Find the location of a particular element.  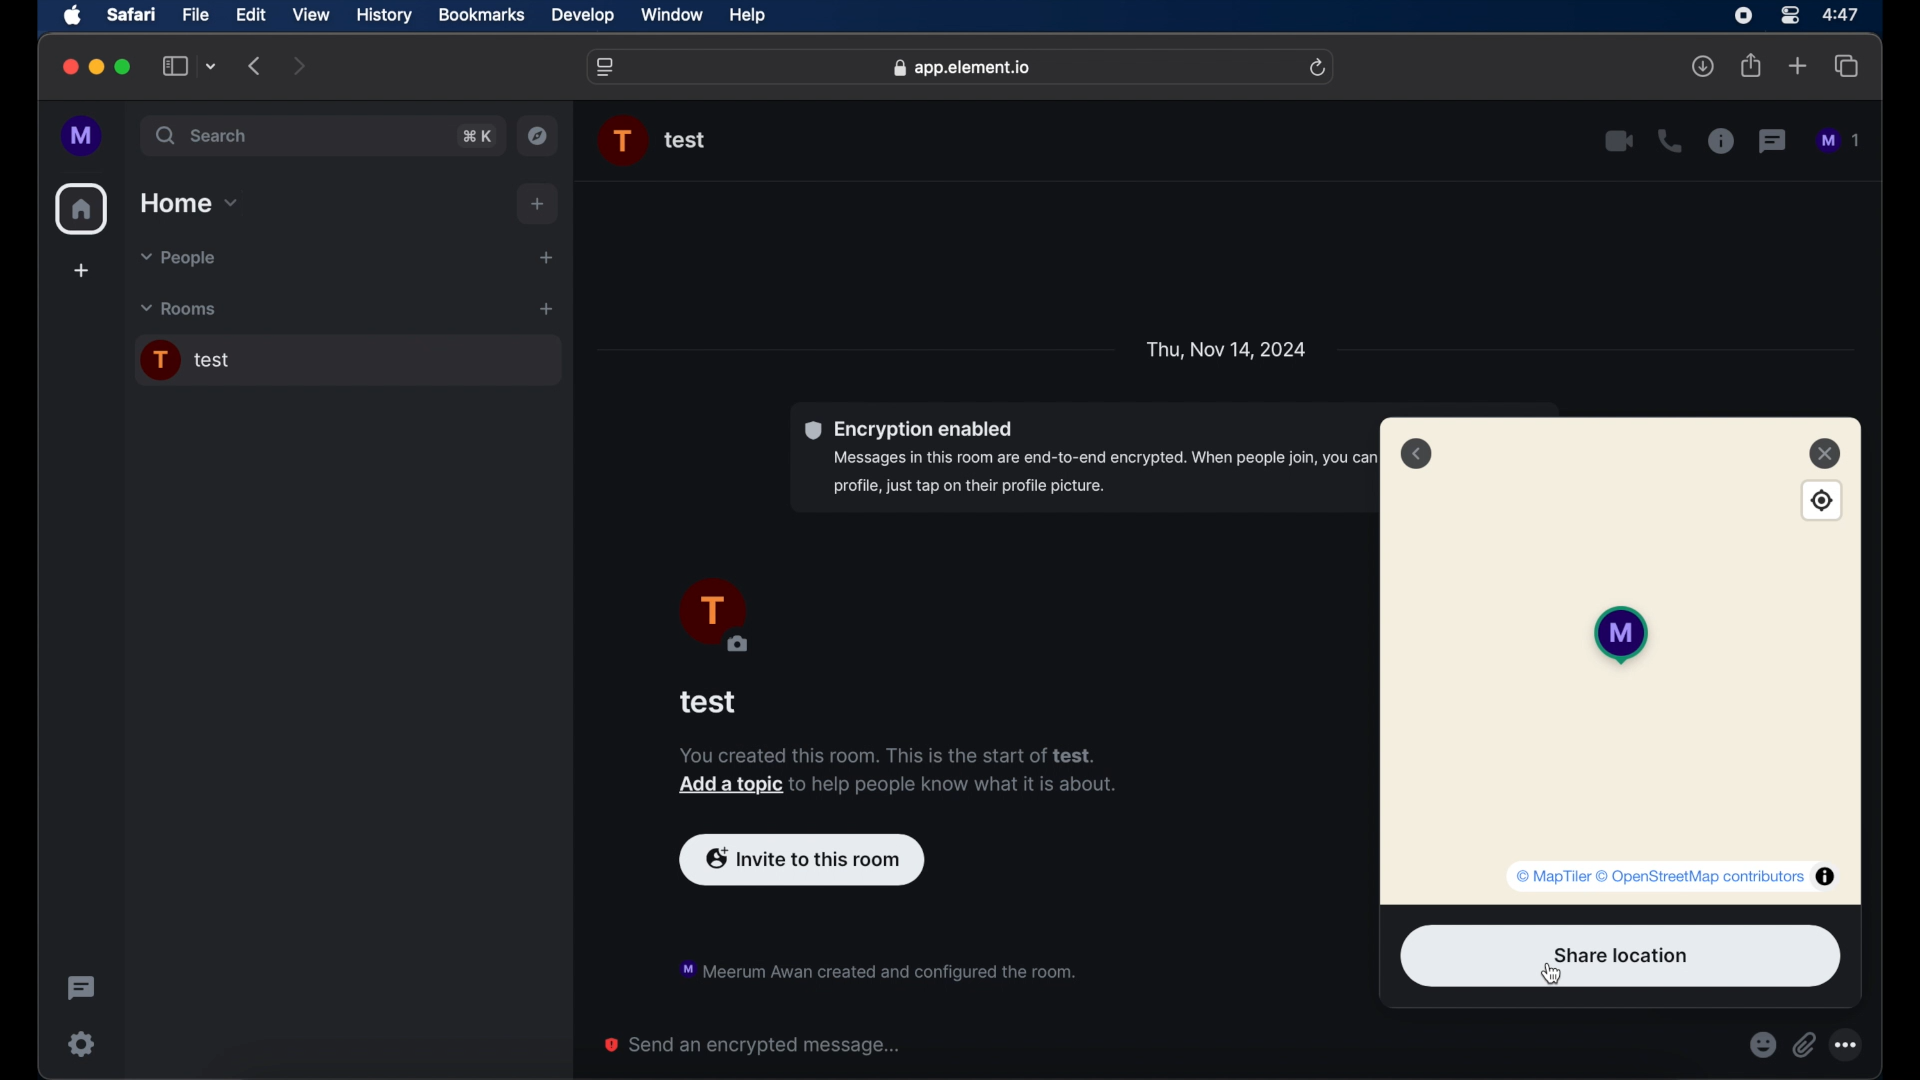

profile picture is located at coordinates (712, 617).